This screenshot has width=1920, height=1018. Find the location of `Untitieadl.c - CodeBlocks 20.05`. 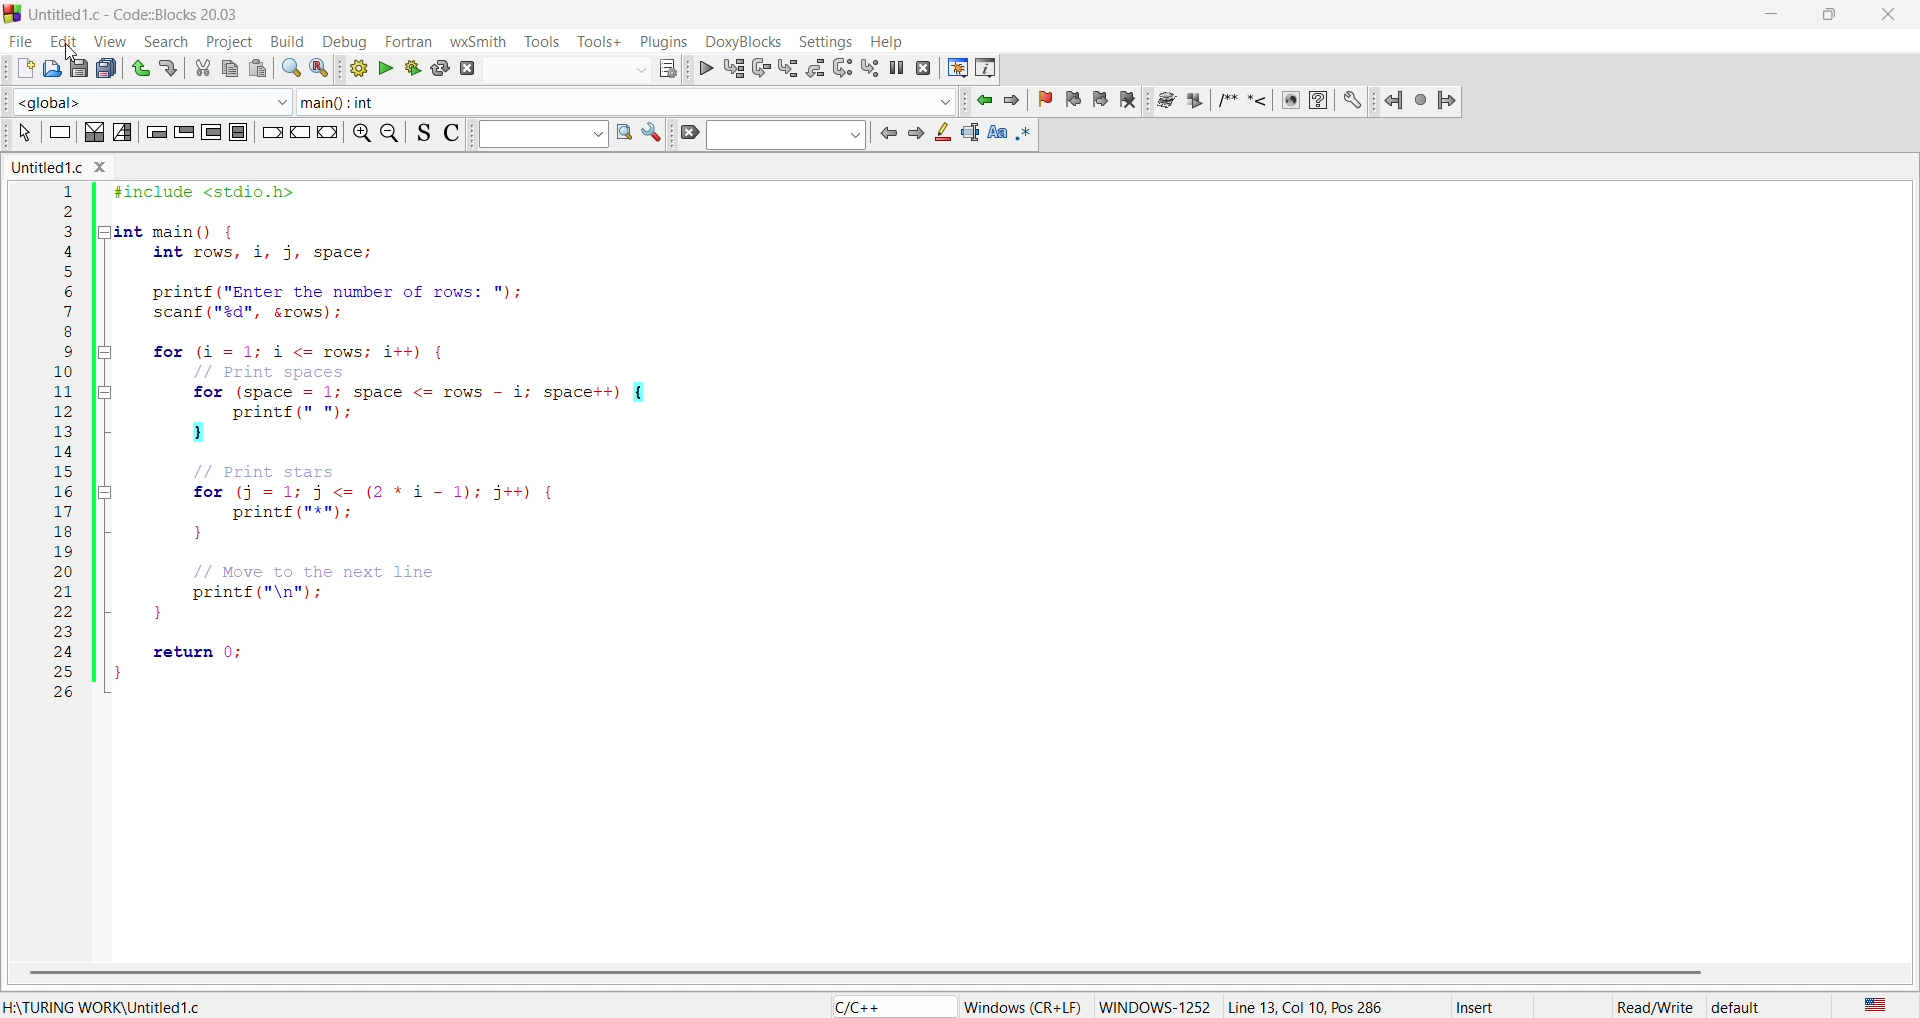

Untitieadl.c - CodeBlocks 20.05 is located at coordinates (143, 15).